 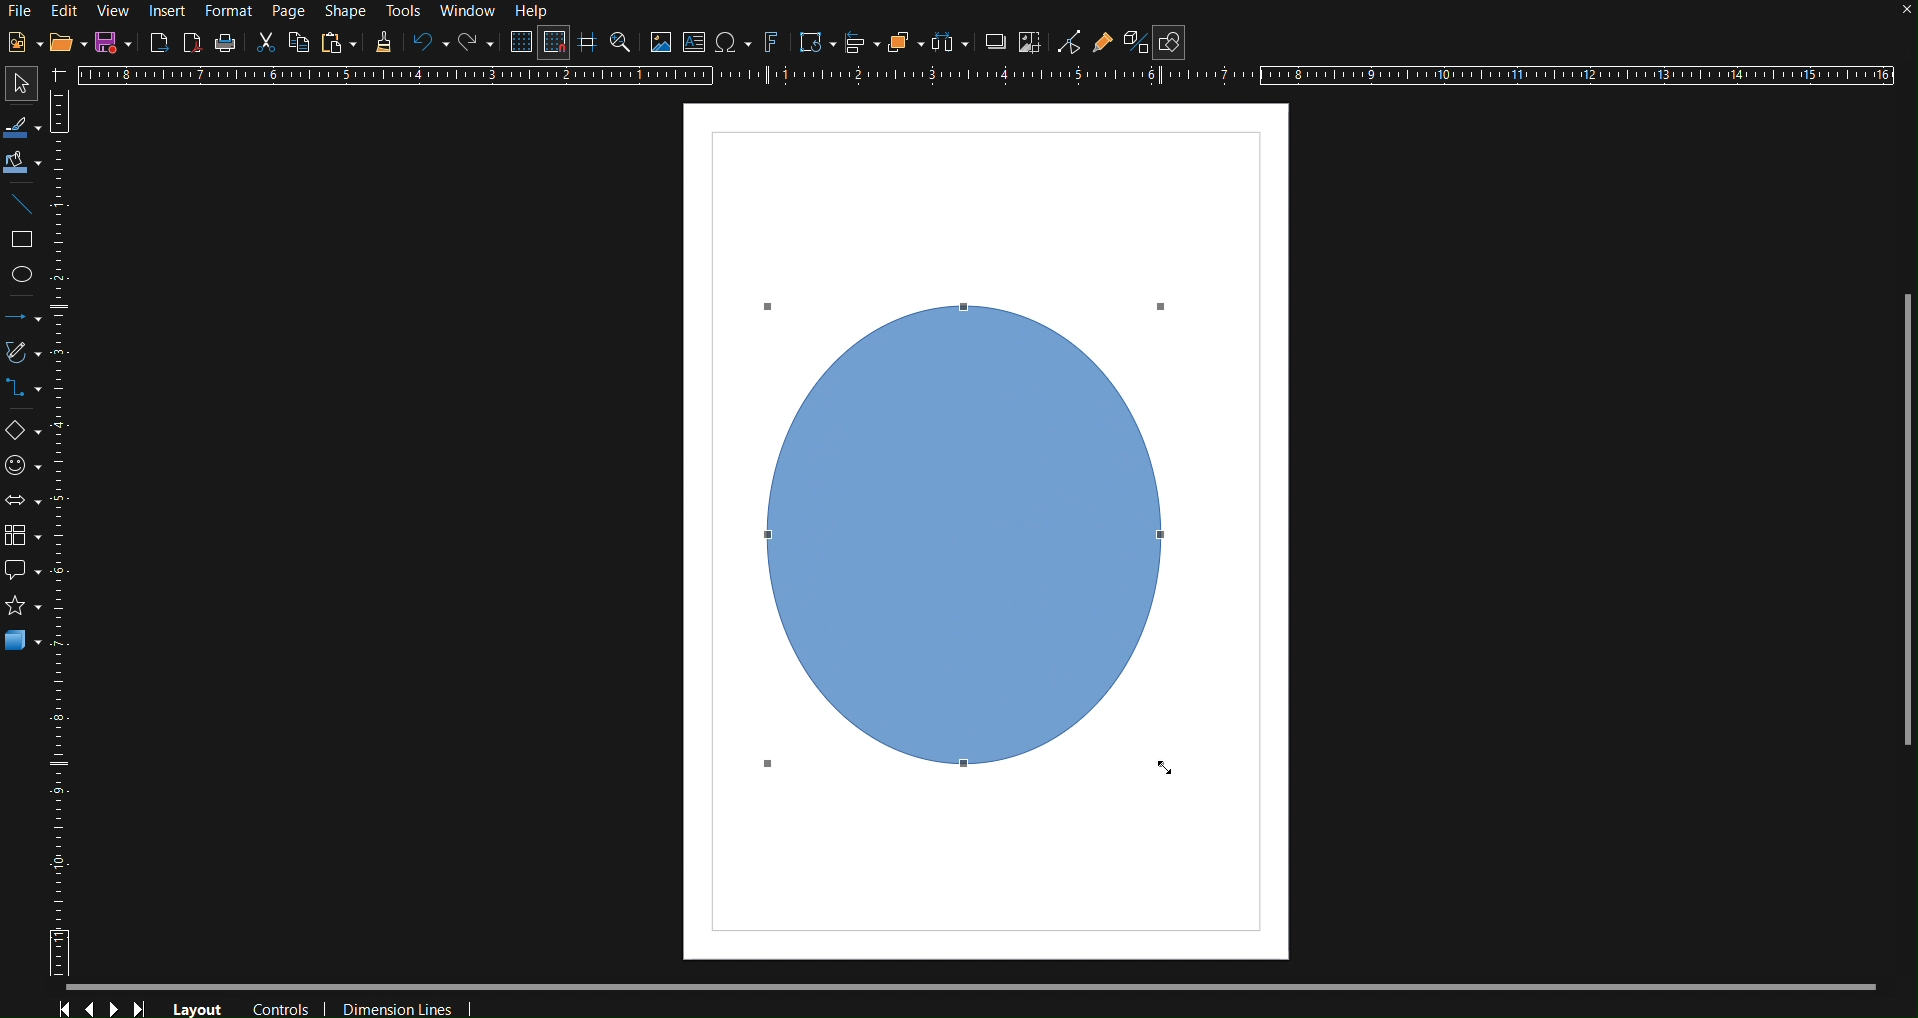 I want to click on Arrange, so click(x=904, y=44).